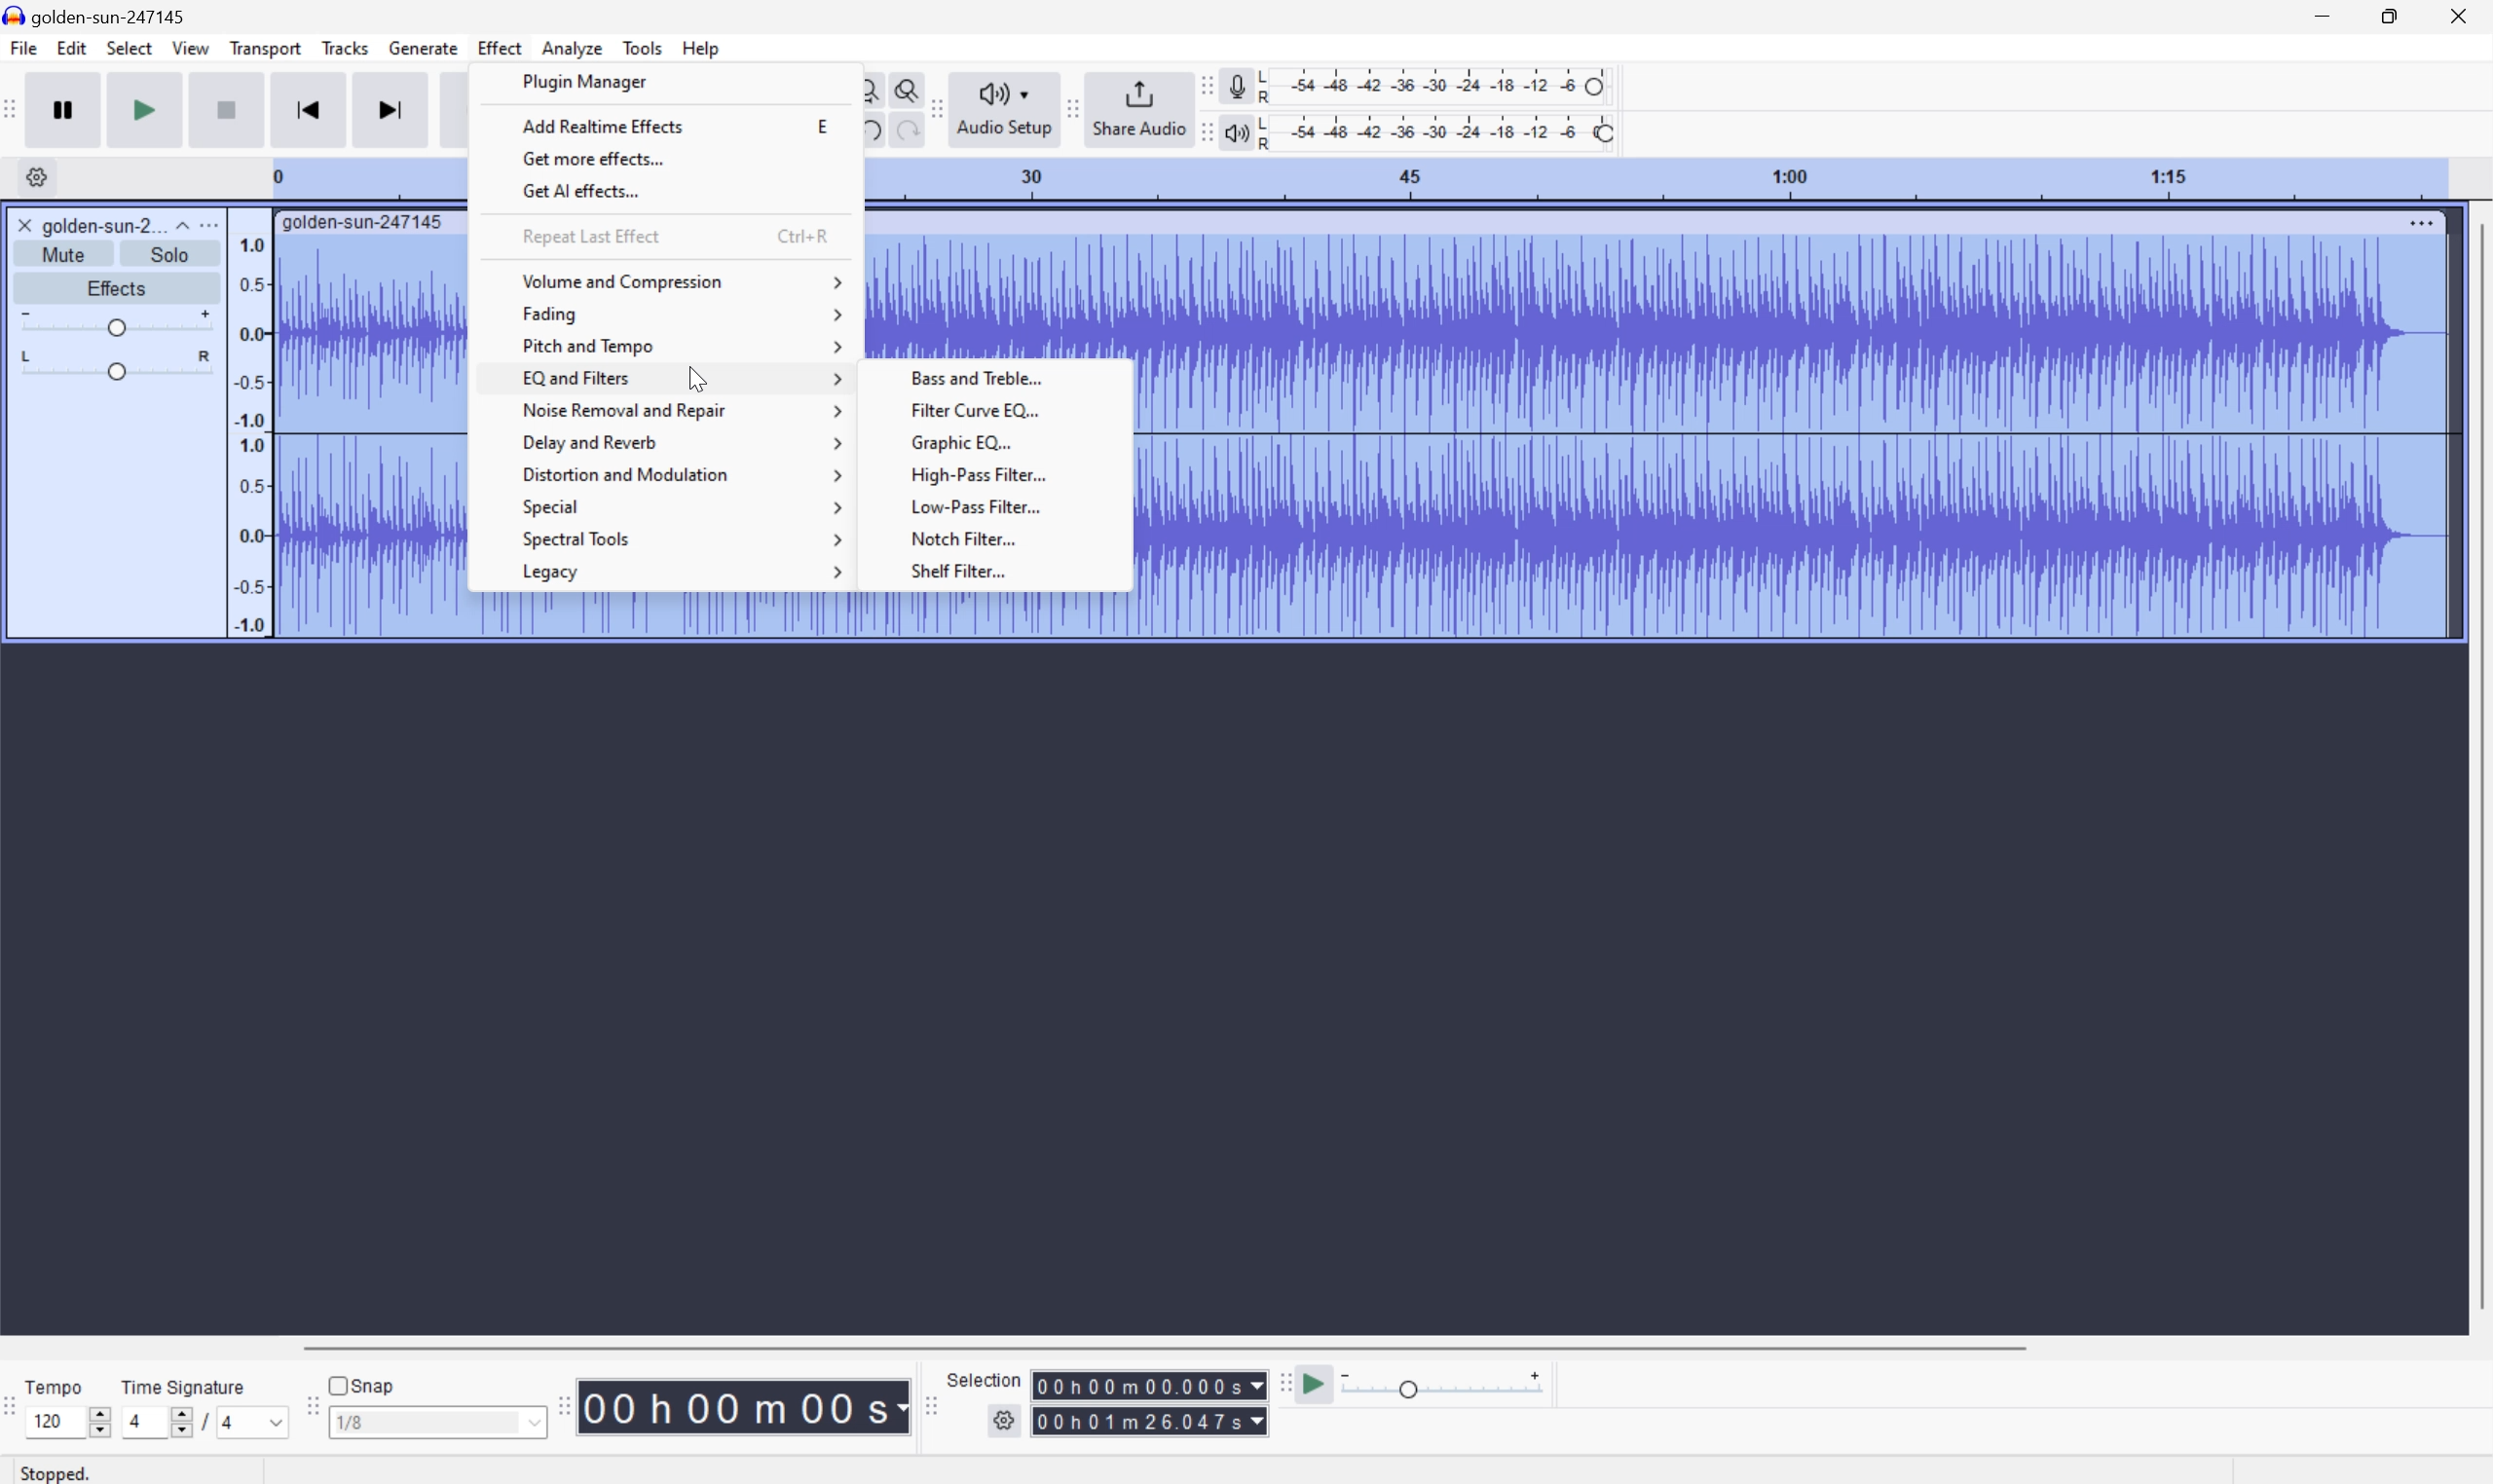  Describe the element at coordinates (170, 254) in the screenshot. I see `Solo` at that location.